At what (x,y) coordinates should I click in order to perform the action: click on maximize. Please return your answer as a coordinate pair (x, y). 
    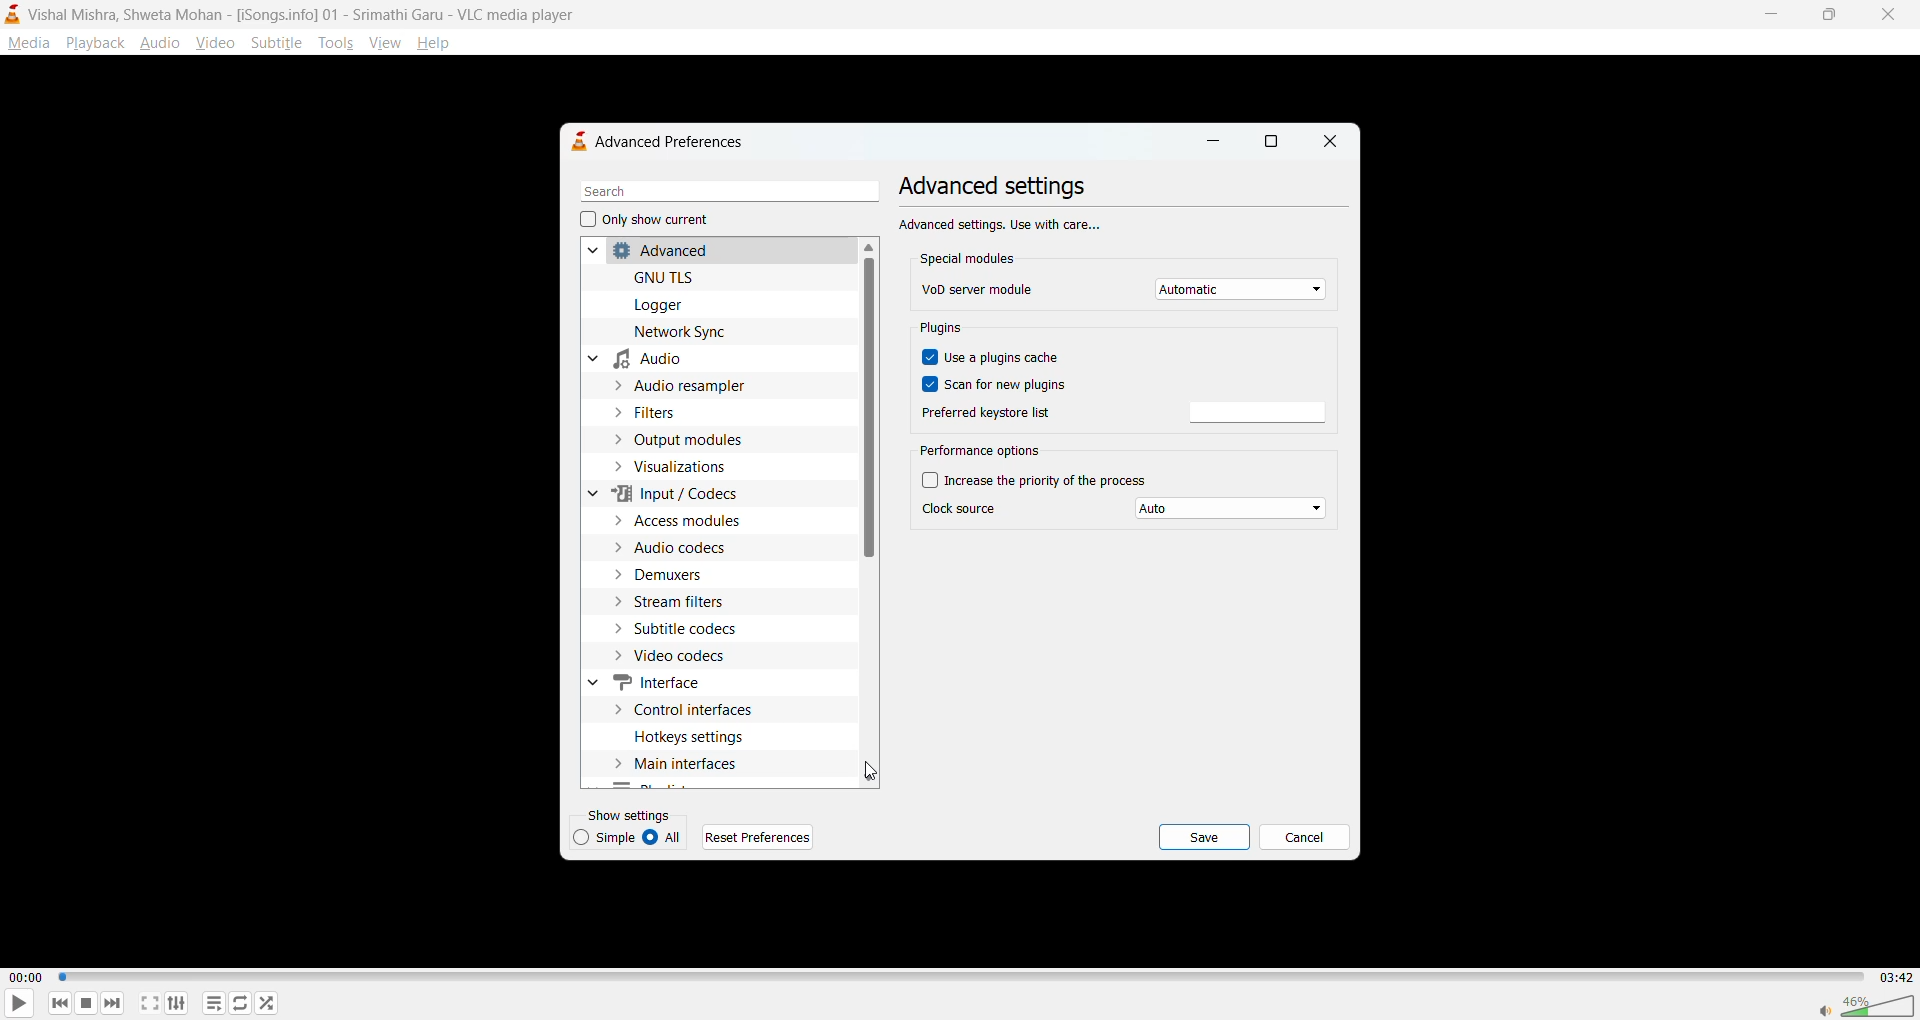
    Looking at the image, I should click on (1824, 17).